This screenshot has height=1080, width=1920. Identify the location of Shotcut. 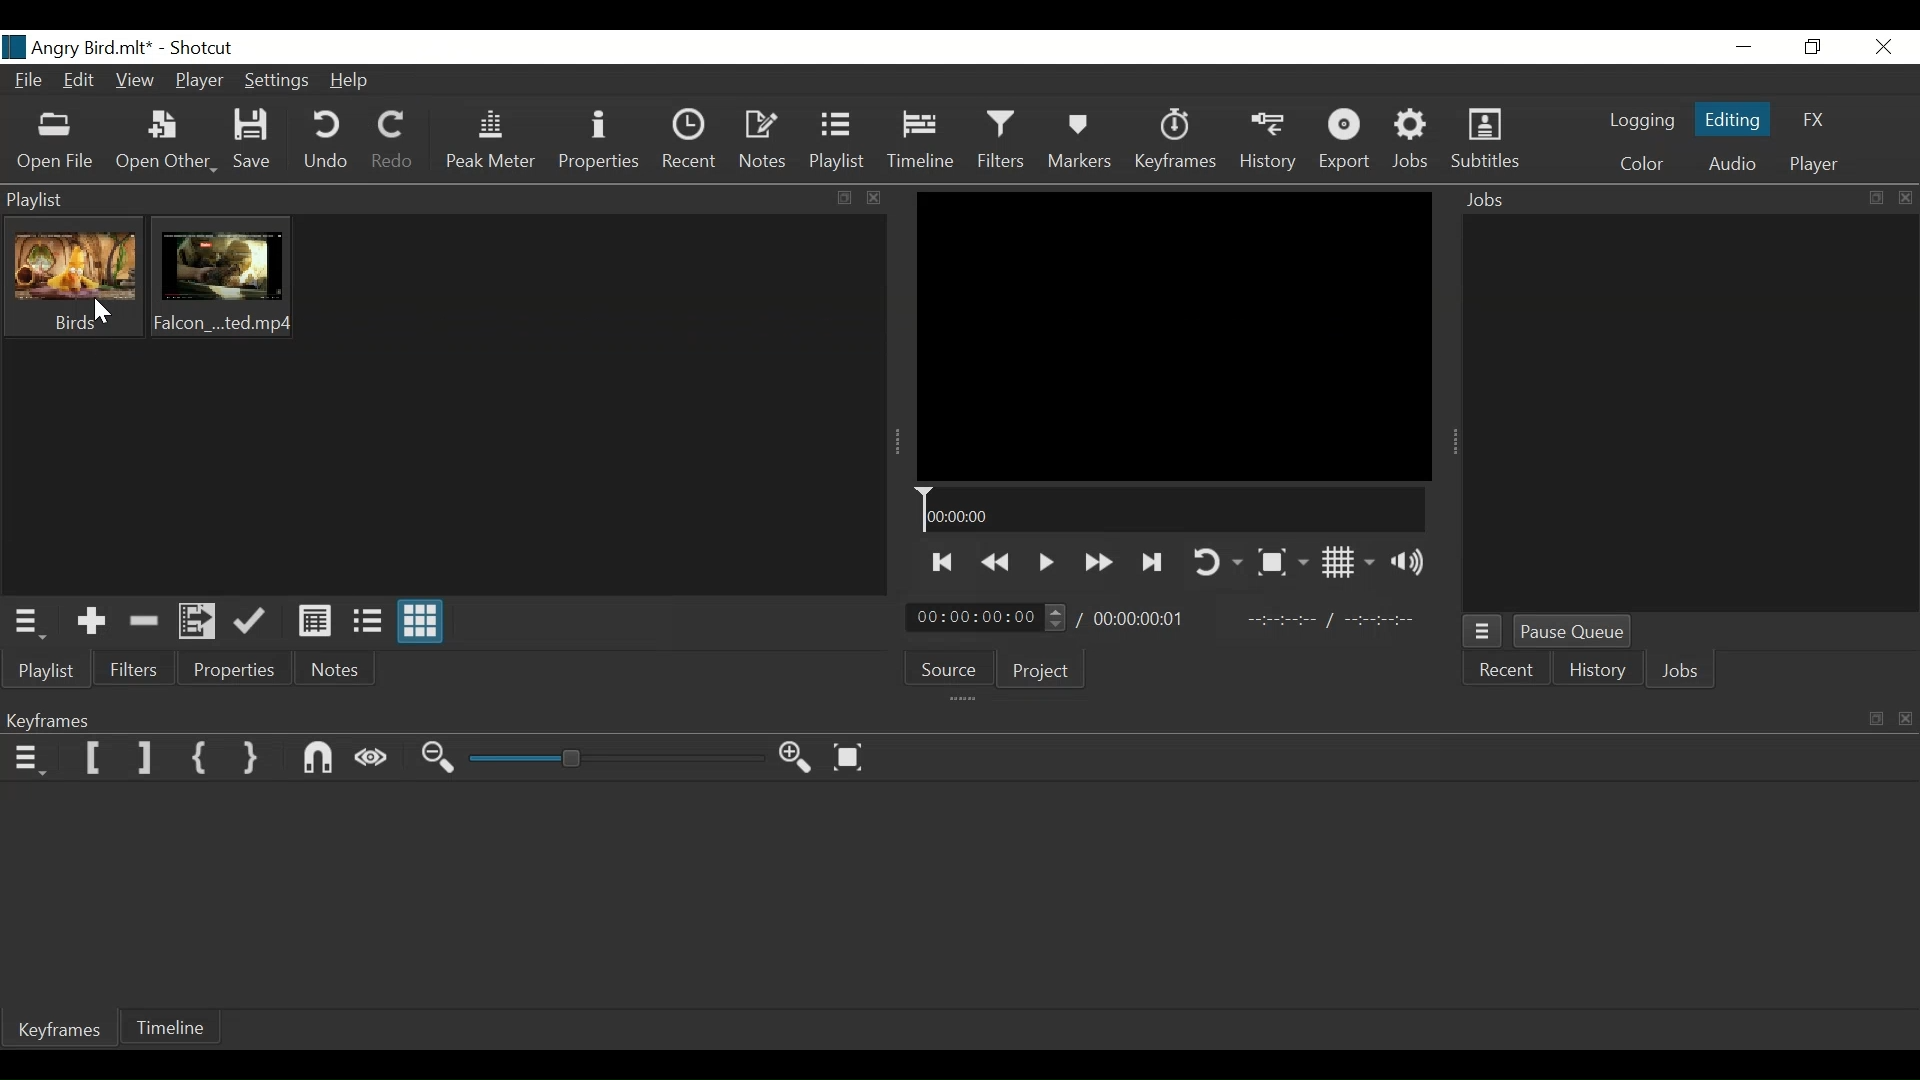
(202, 48).